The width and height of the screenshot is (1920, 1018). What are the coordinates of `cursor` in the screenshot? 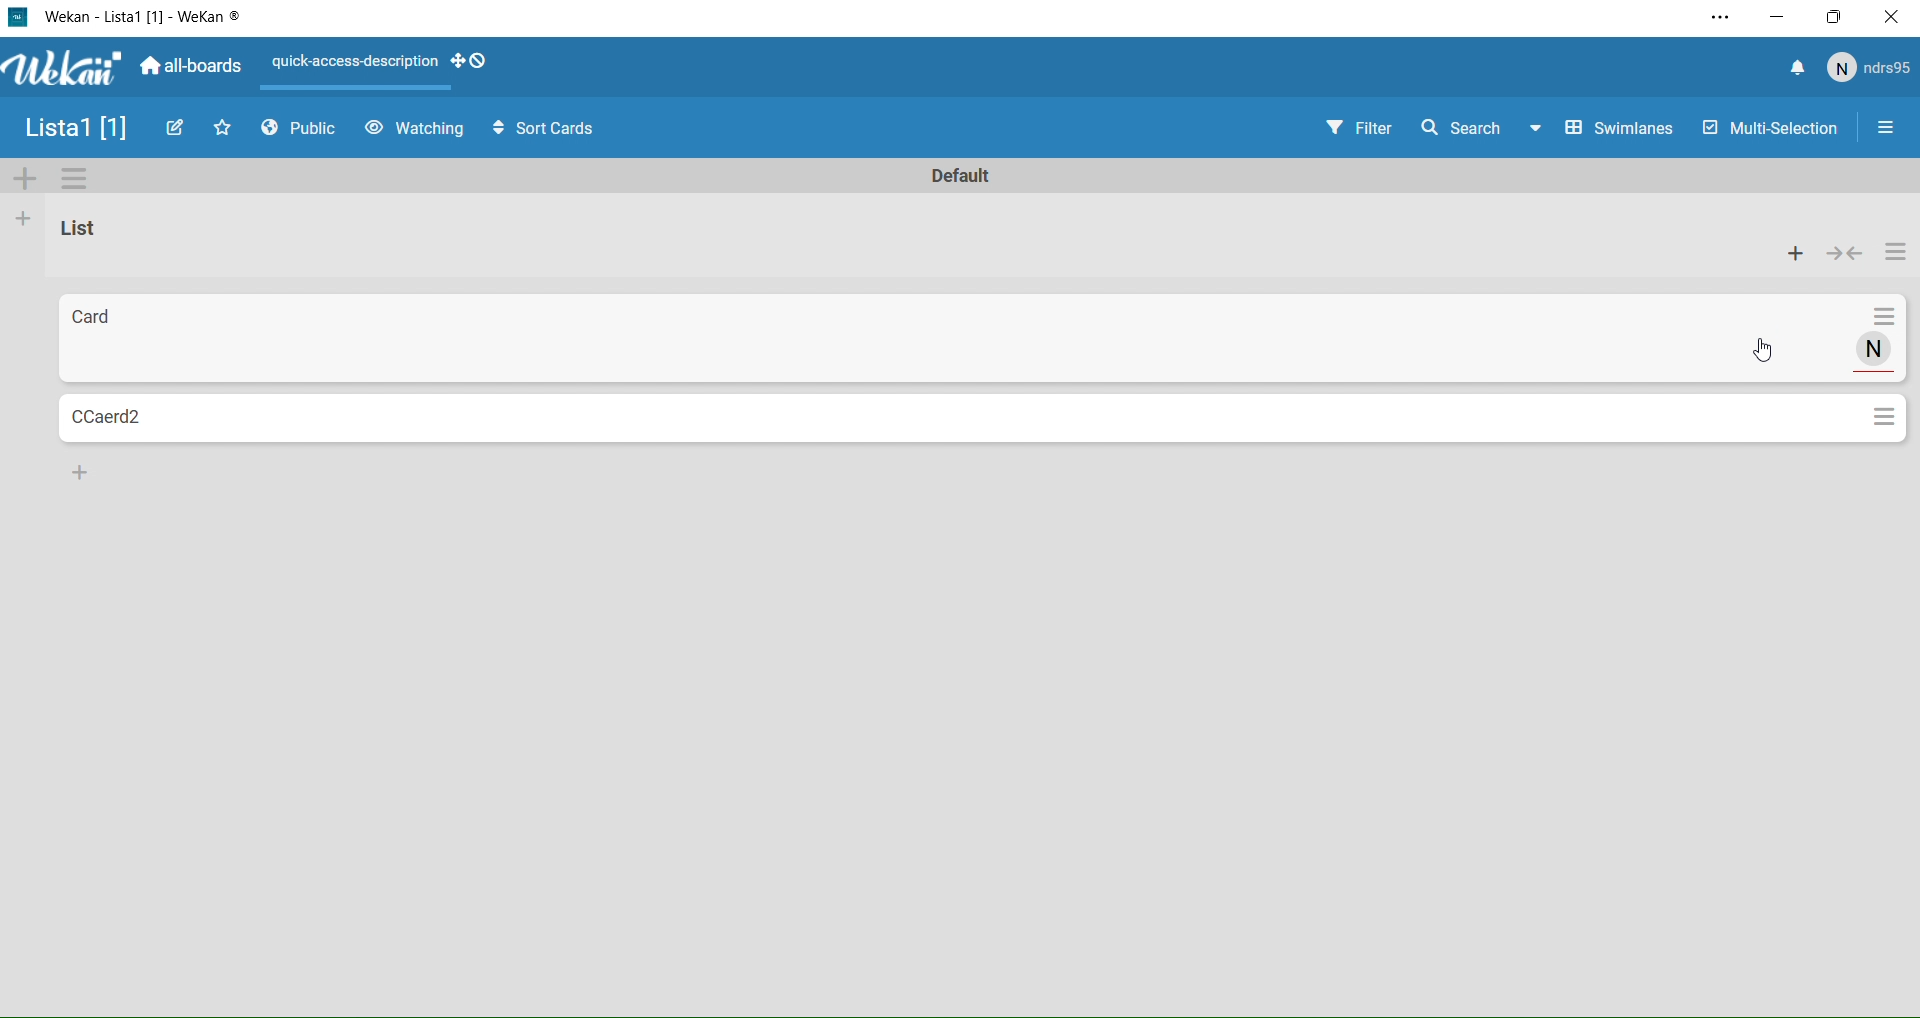 It's located at (1771, 350).